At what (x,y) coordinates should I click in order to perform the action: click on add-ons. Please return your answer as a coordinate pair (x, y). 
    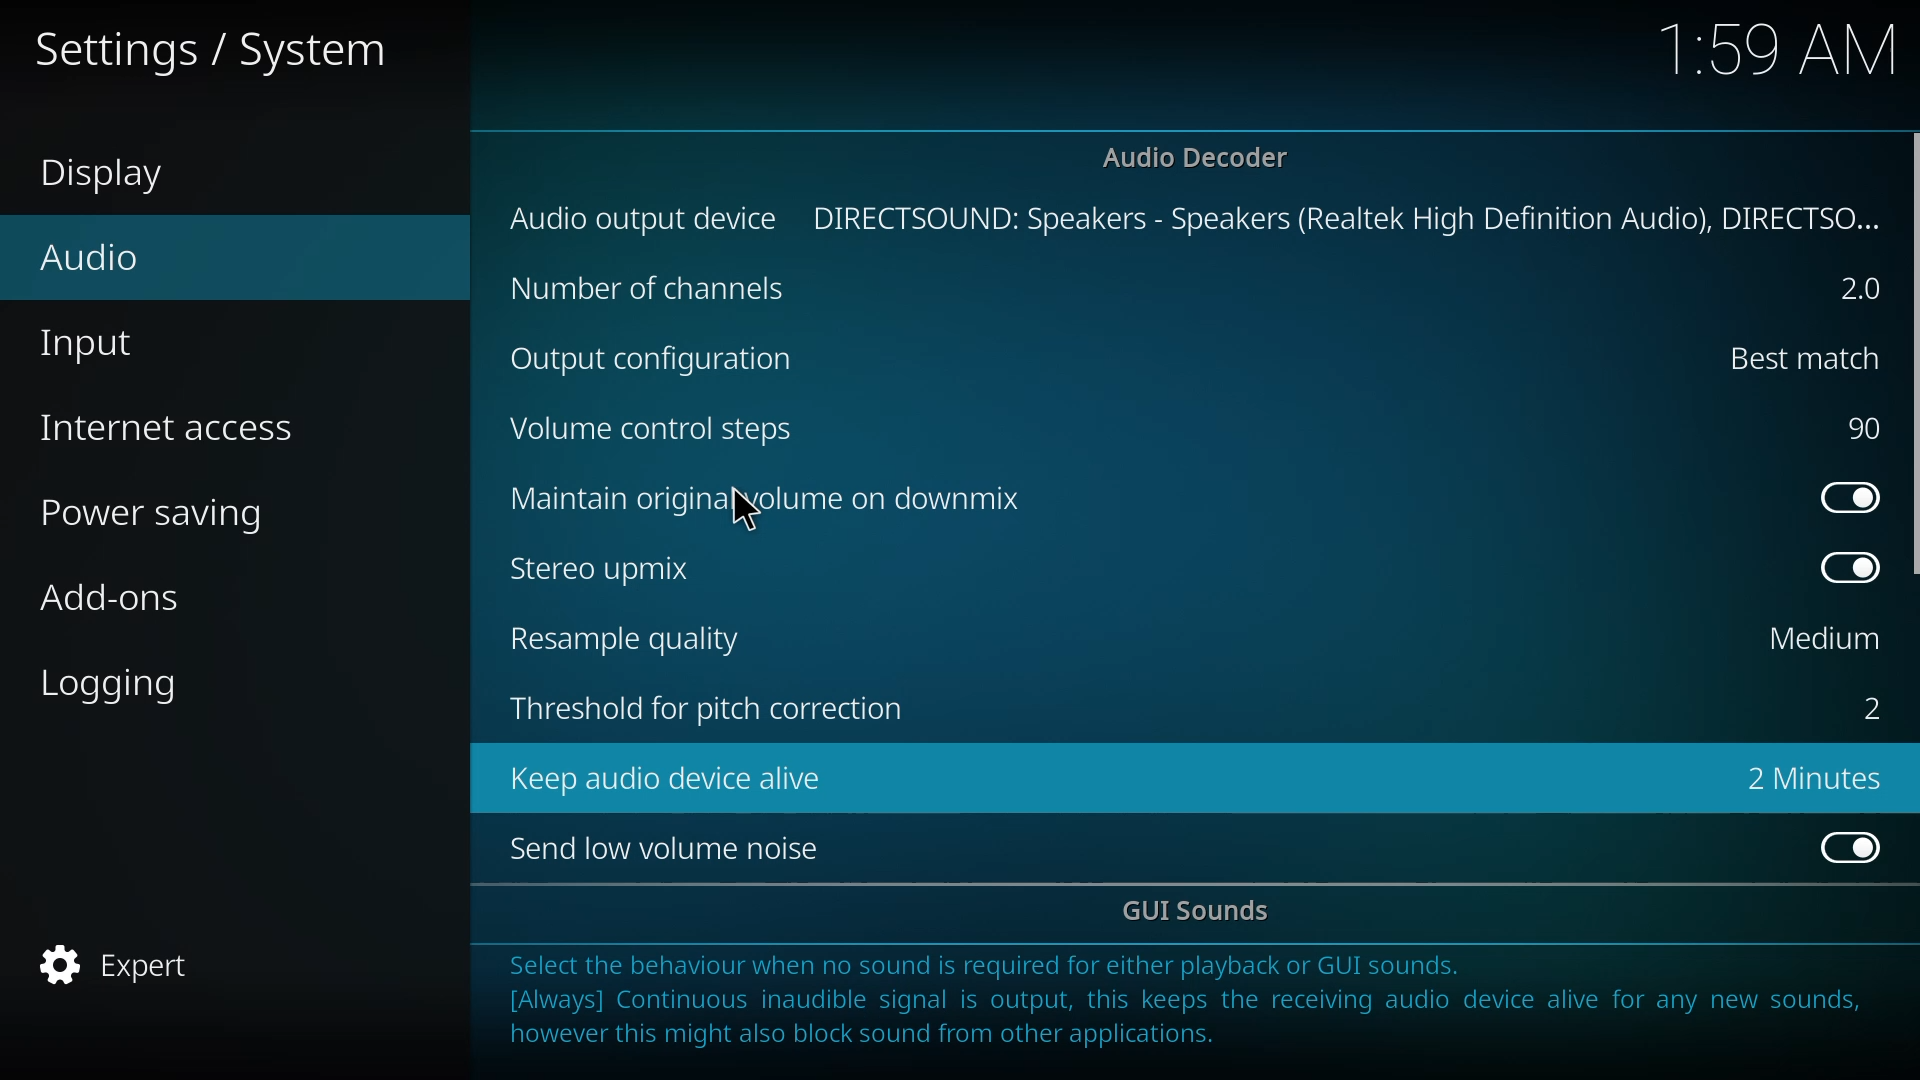
    Looking at the image, I should click on (114, 597).